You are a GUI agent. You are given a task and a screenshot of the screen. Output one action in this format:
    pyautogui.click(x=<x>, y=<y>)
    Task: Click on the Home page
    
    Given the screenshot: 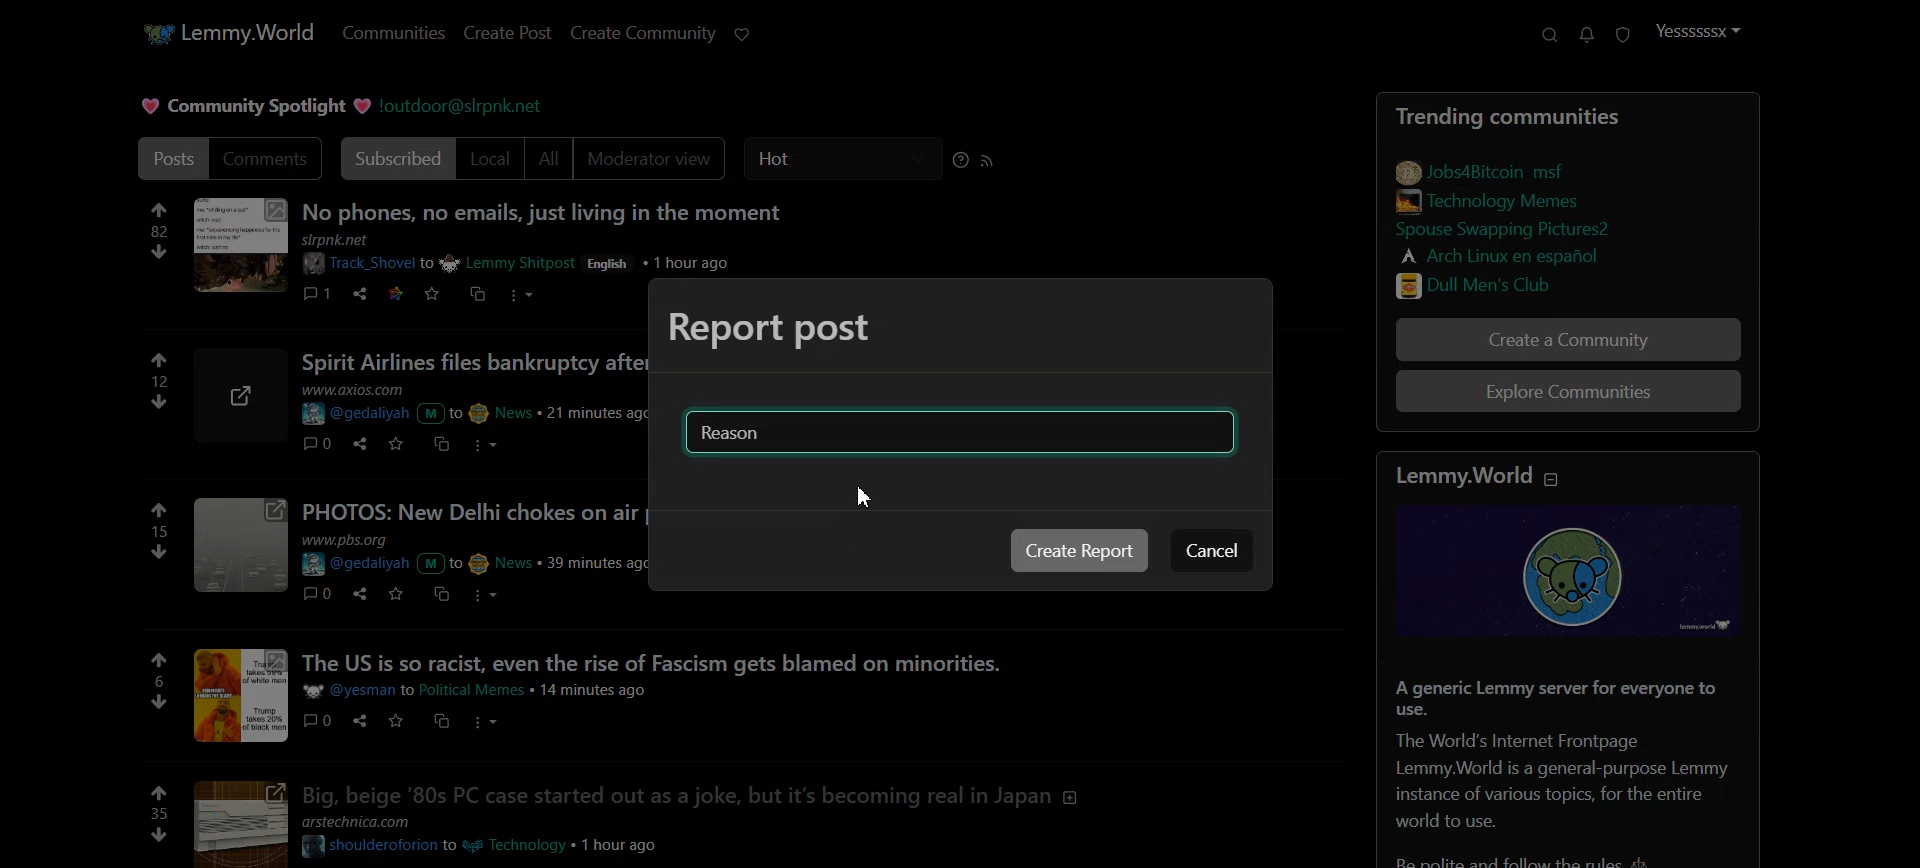 What is the action you would take?
    pyautogui.click(x=225, y=31)
    